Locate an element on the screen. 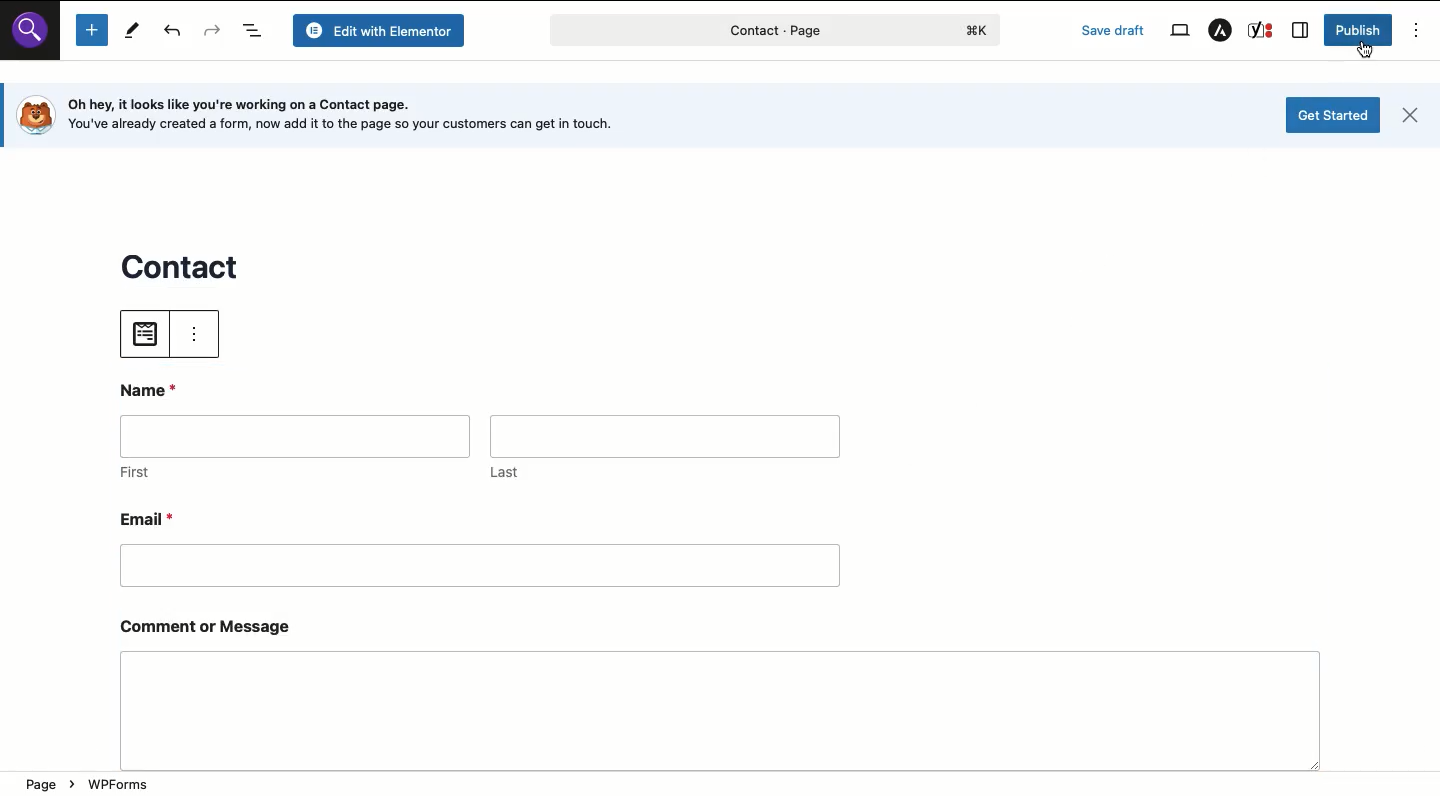 The width and height of the screenshot is (1440, 796). Edit with elementor is located at coordinates (382, 30).